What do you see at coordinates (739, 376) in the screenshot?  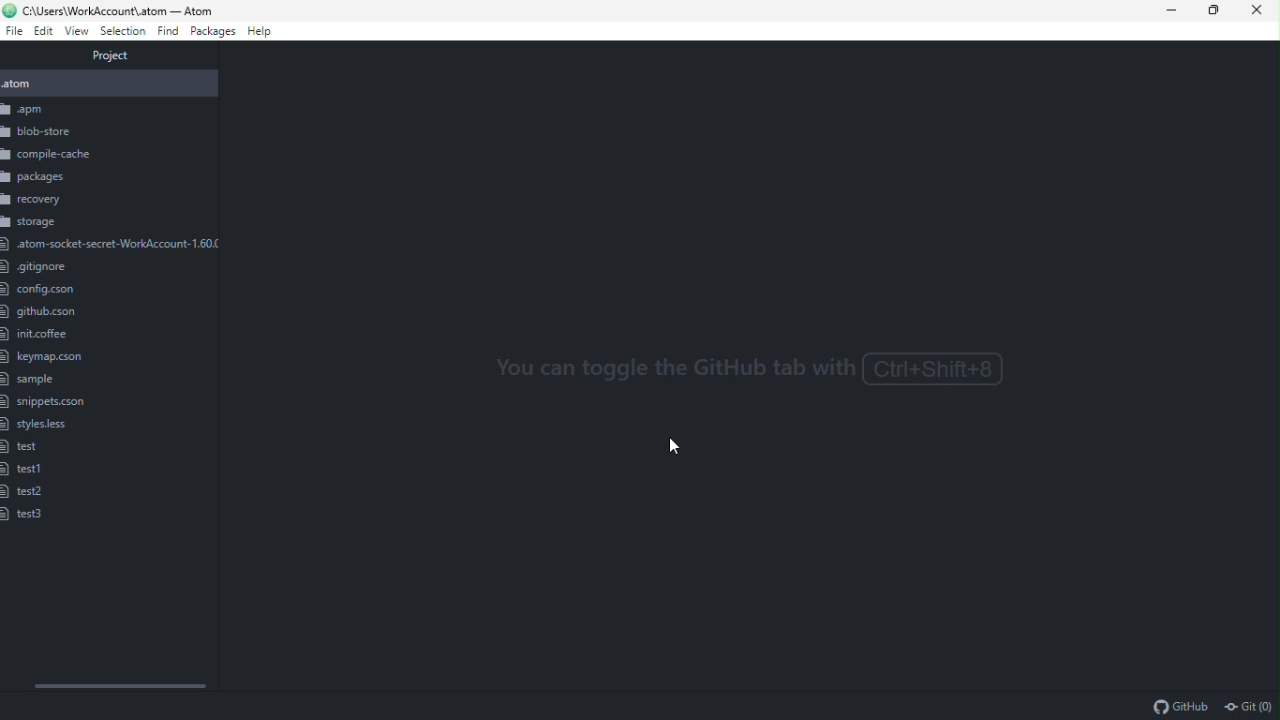 I see `You can focus the Git tab with Ctrl + 9` at bounding box center [739, 376].